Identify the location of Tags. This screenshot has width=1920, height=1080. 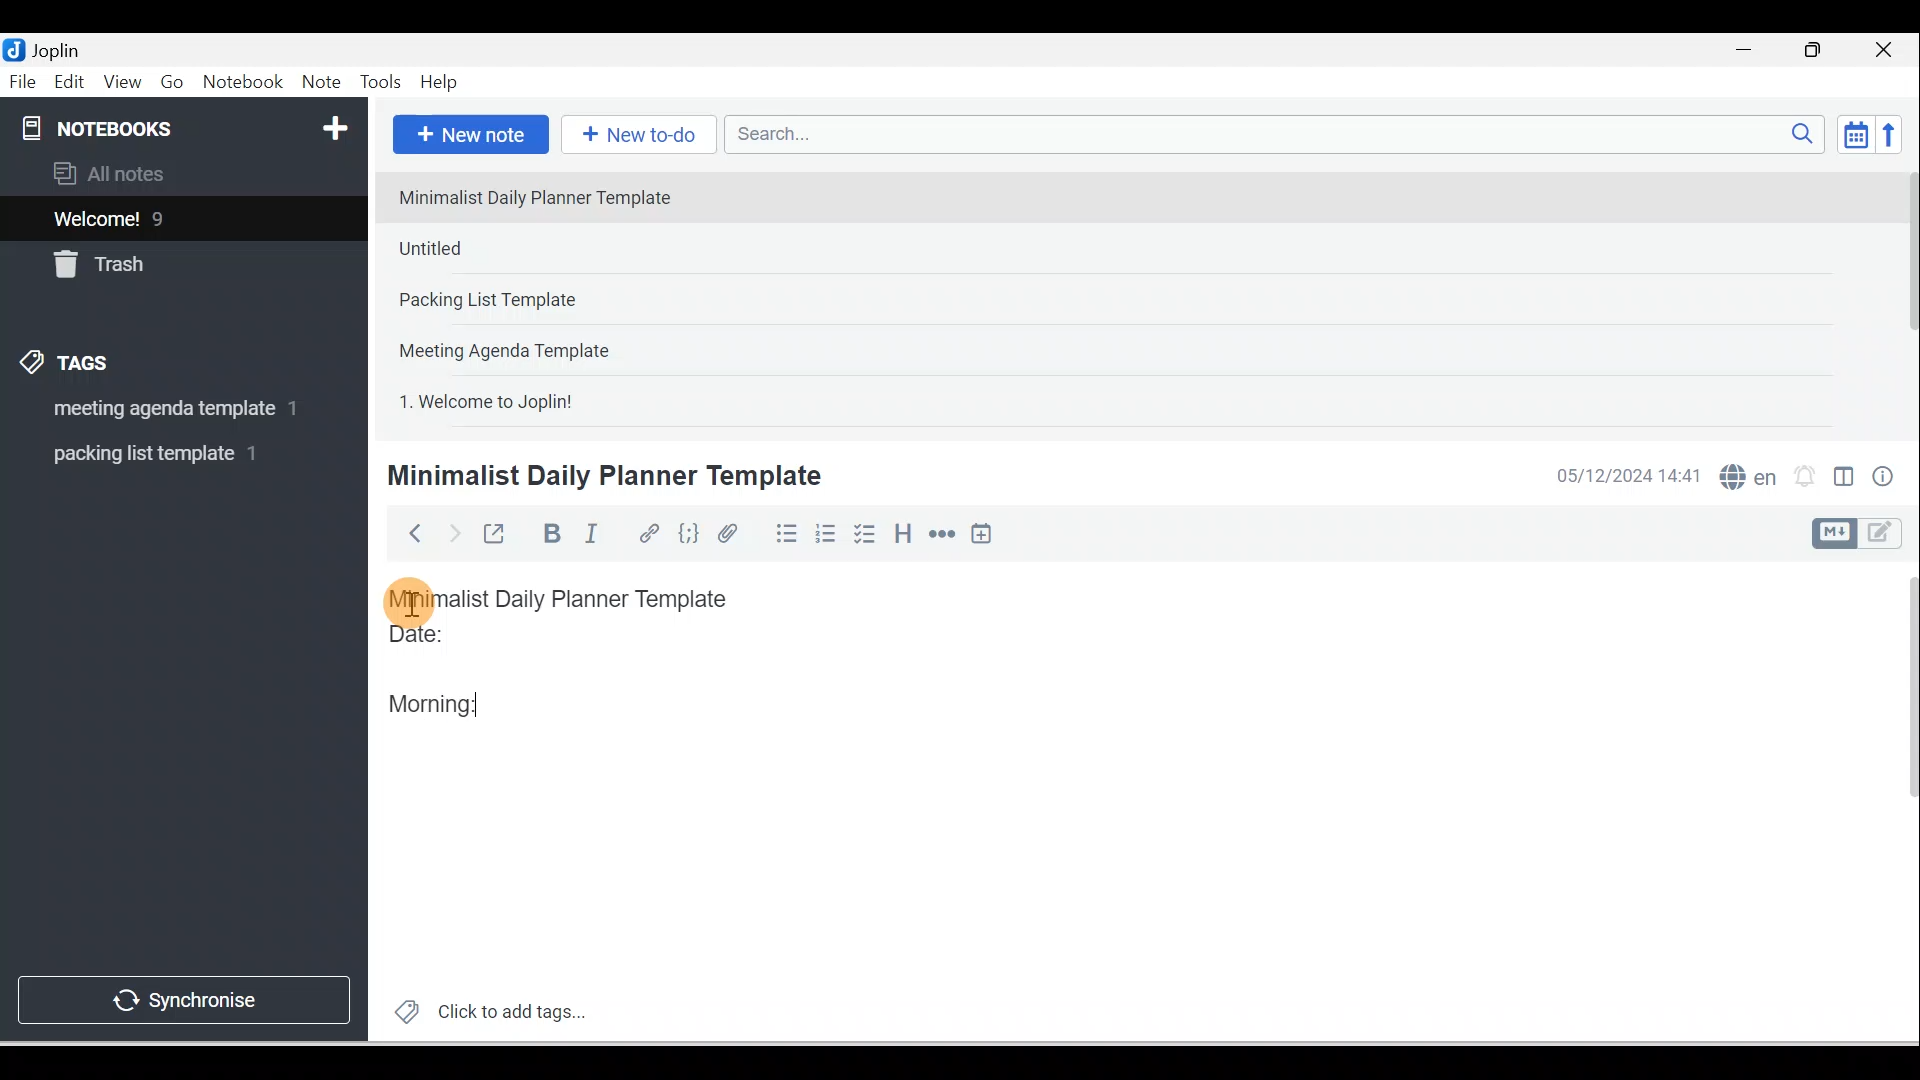
(71, 366).